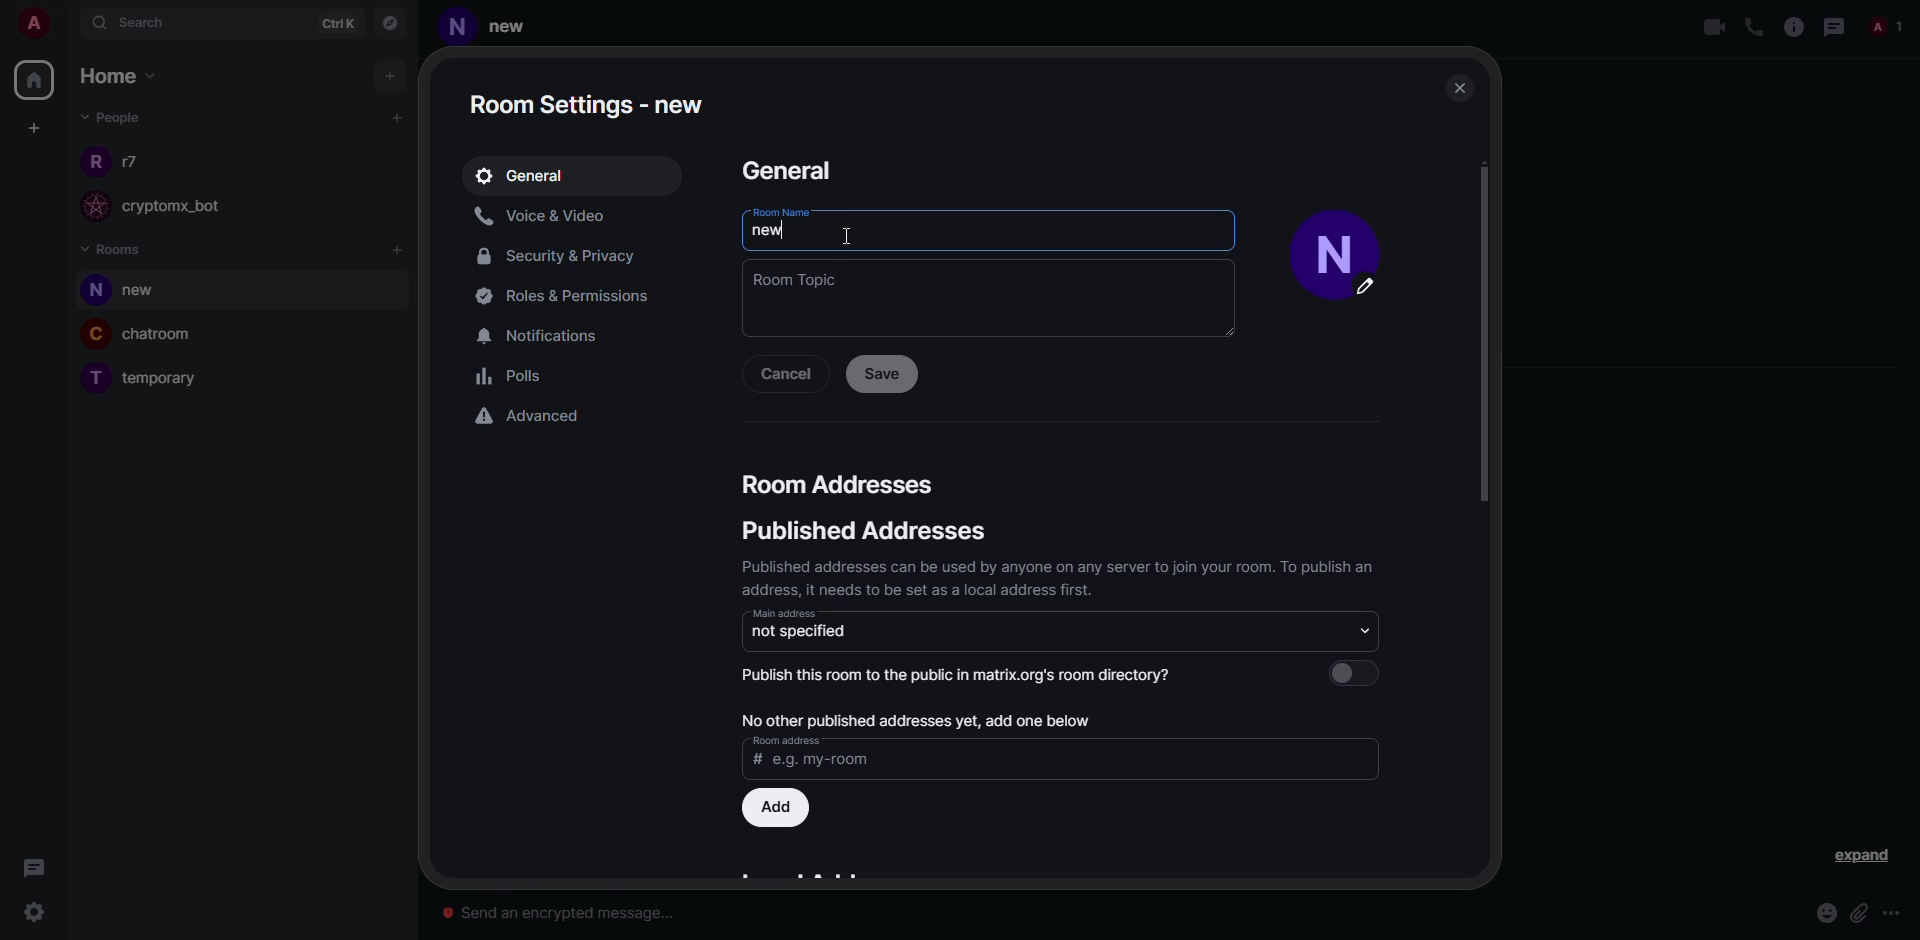 The height and width of the screenshot is (940, 1920). Describe the element at coordinates (1361, 672) in the screenshot. I see `enable` at that location.